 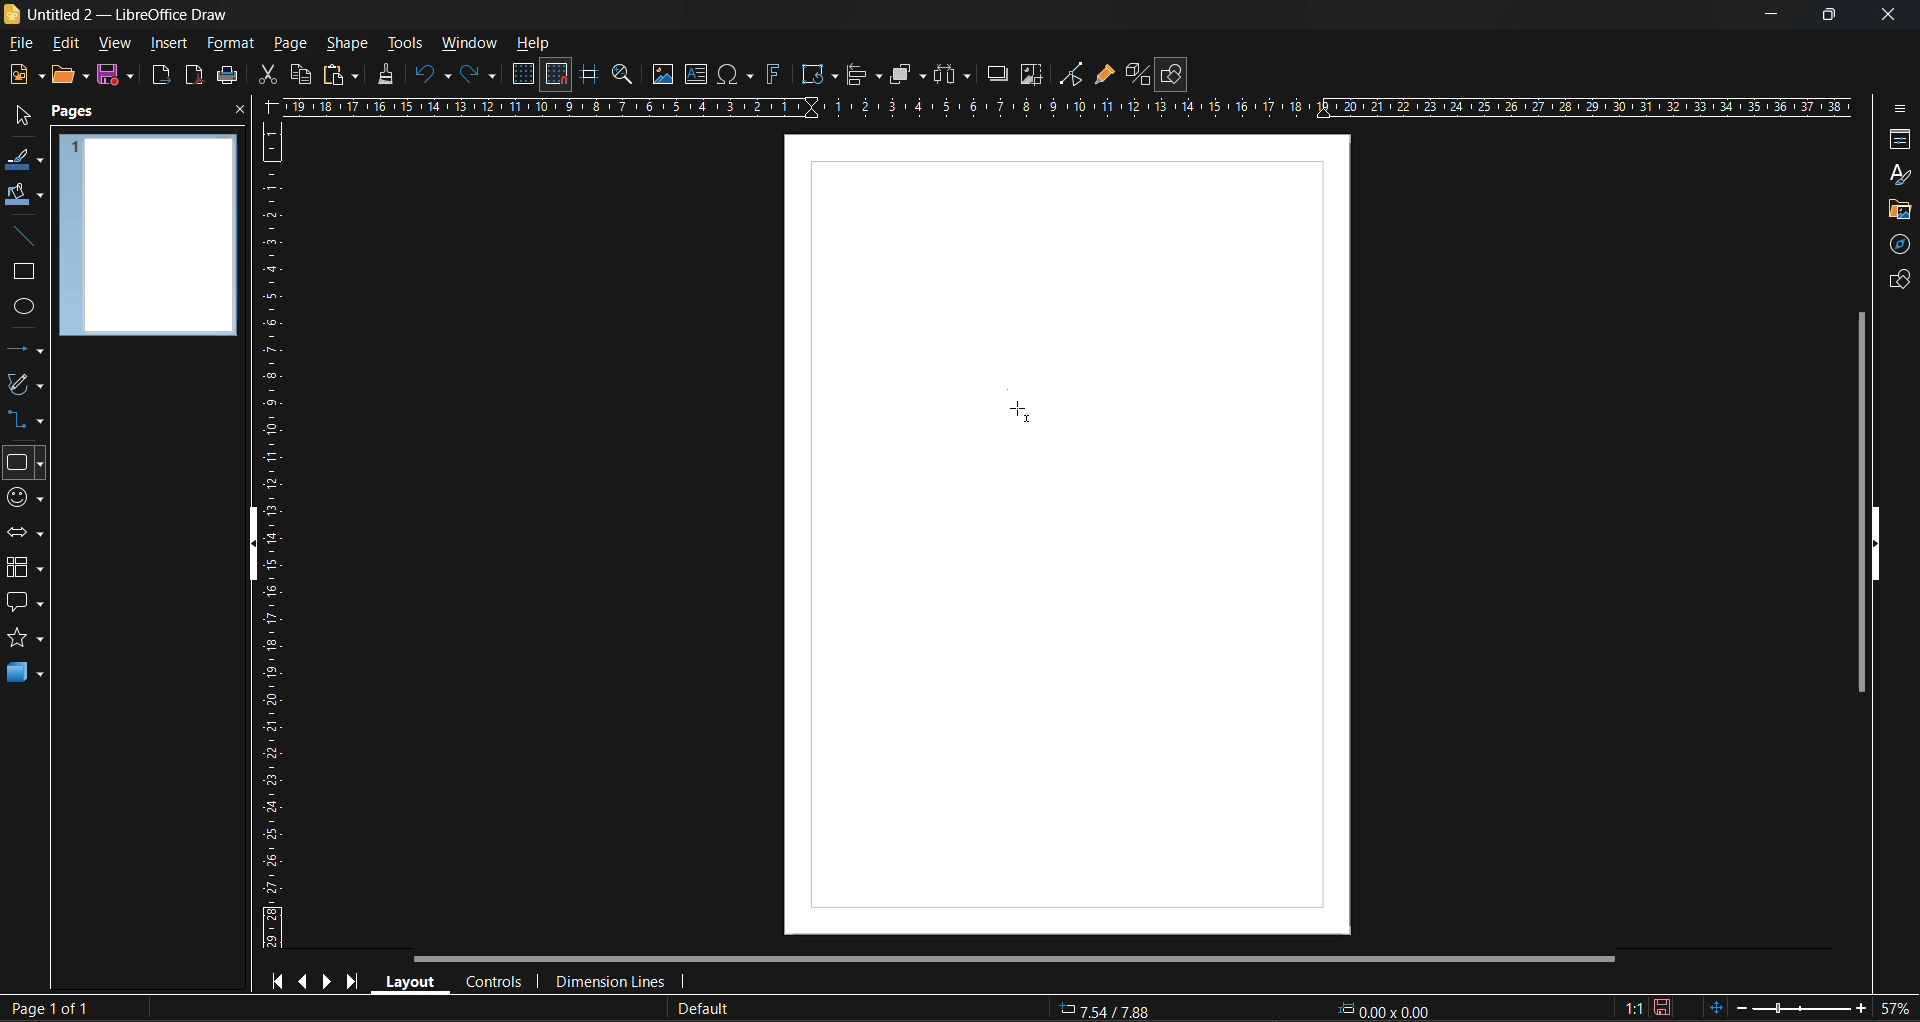 What do you see at coordinates (165, 43) in the screenshot?
I see `insert` at bounding box center [165, 43].